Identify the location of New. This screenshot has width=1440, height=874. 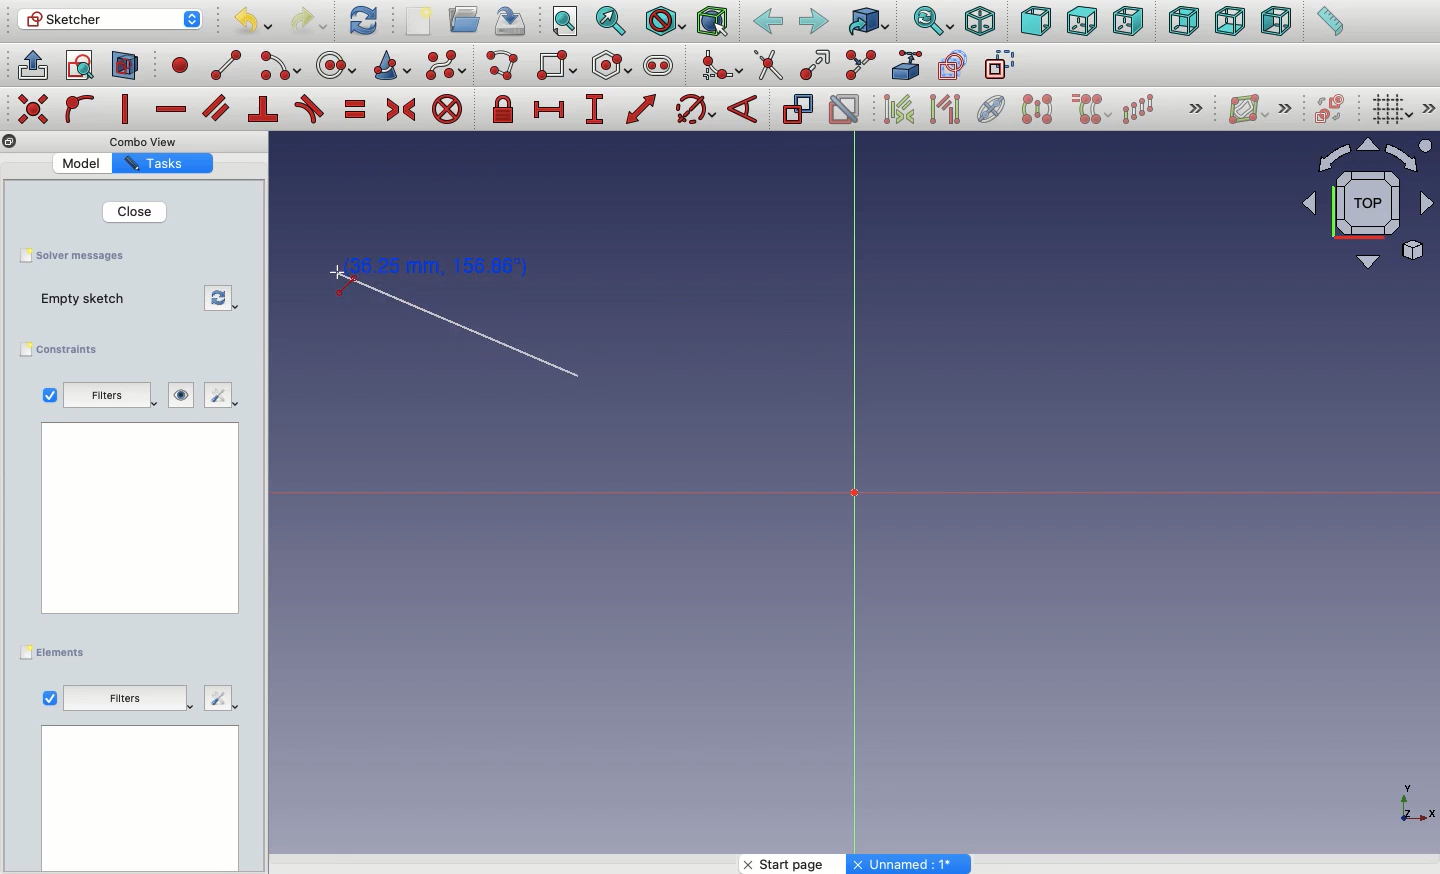
(421, 21).